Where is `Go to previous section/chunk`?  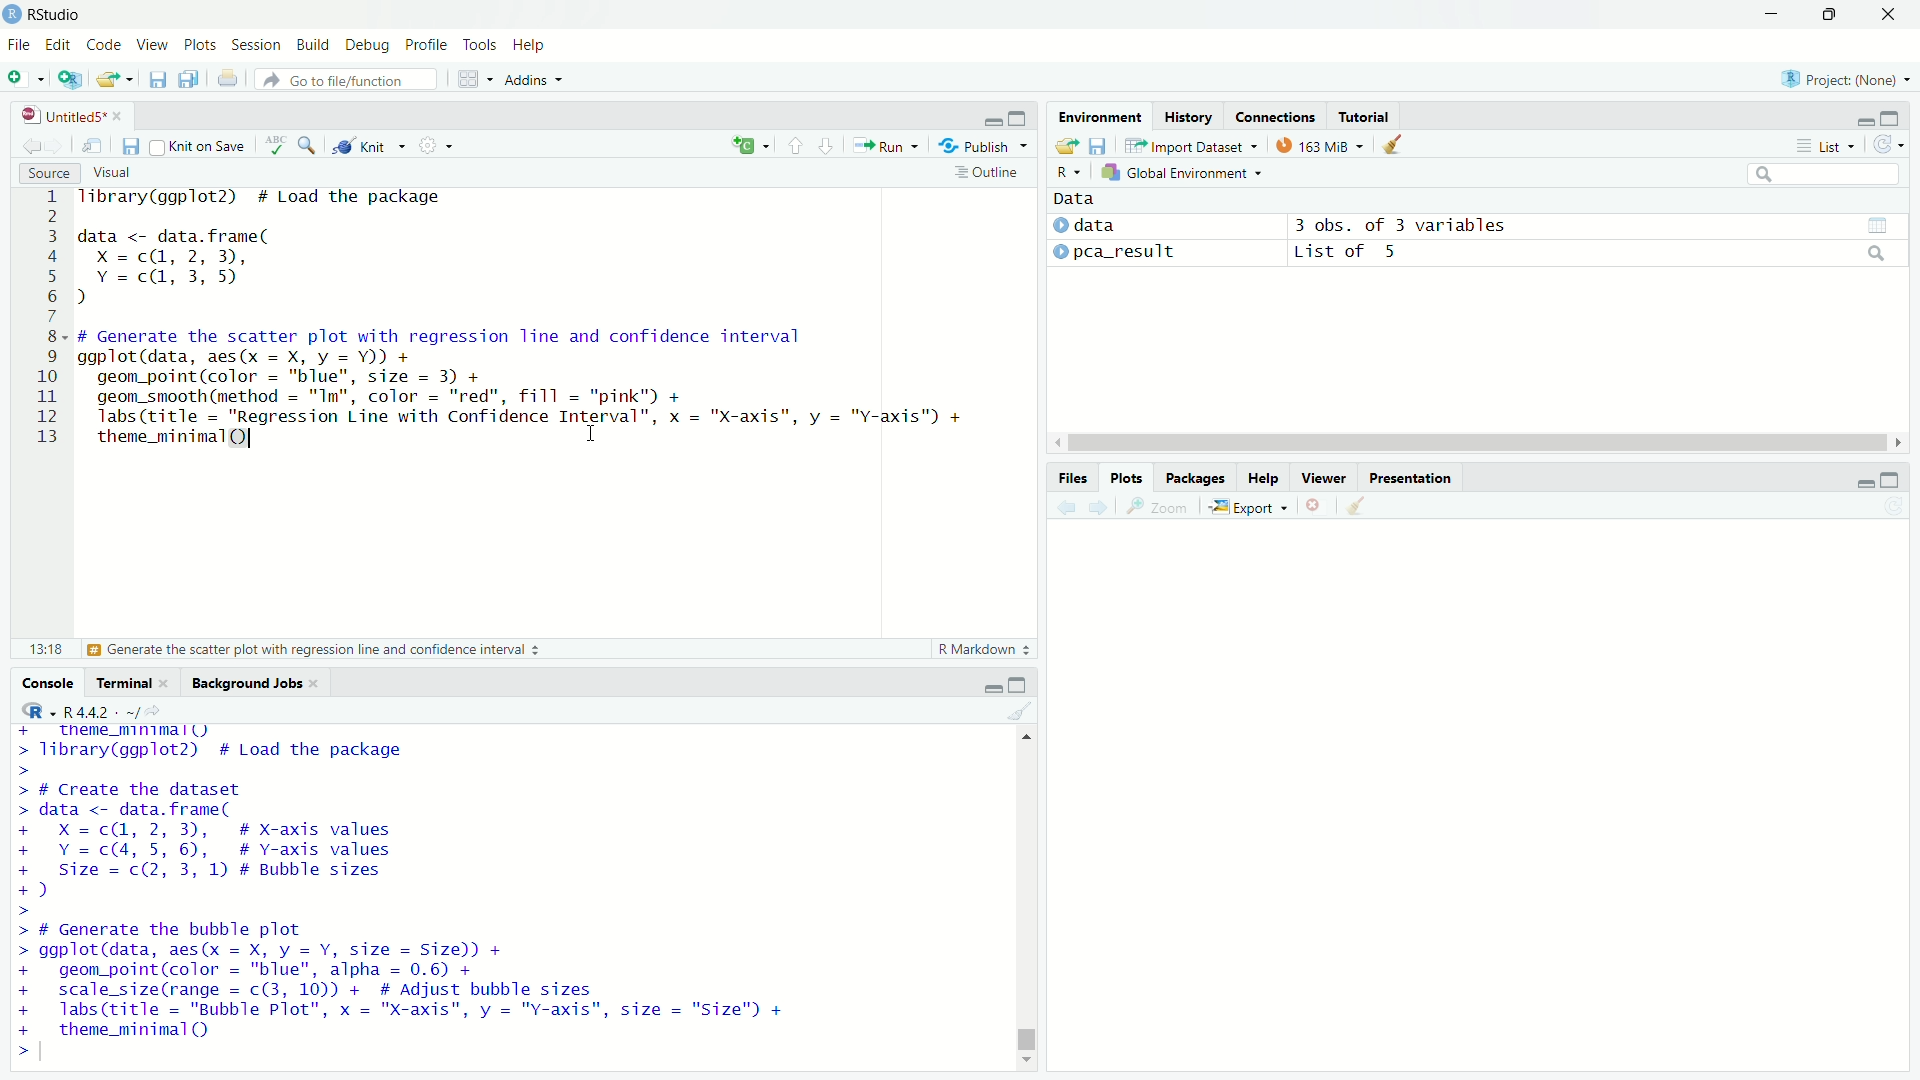
Go to previous section/chunk is located at coordinates (793, 144).